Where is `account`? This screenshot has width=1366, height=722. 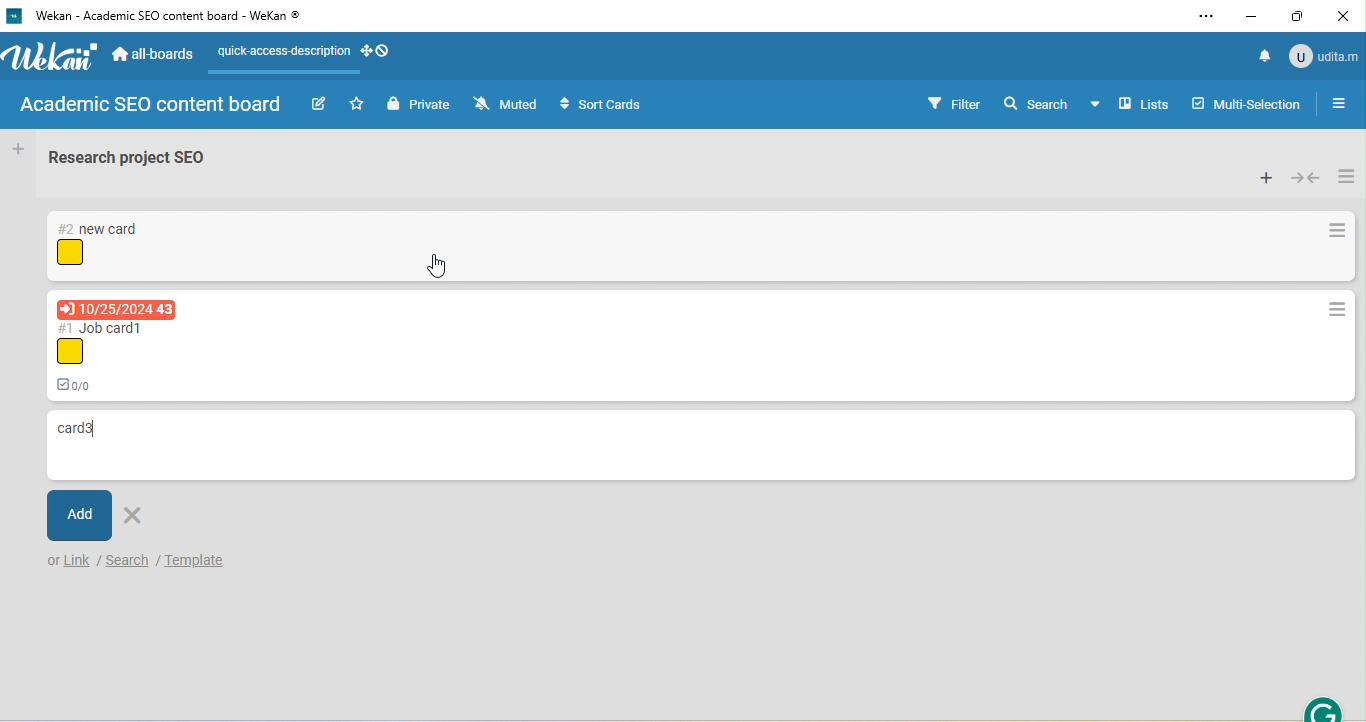 account is located at coordinates (1322, 55).